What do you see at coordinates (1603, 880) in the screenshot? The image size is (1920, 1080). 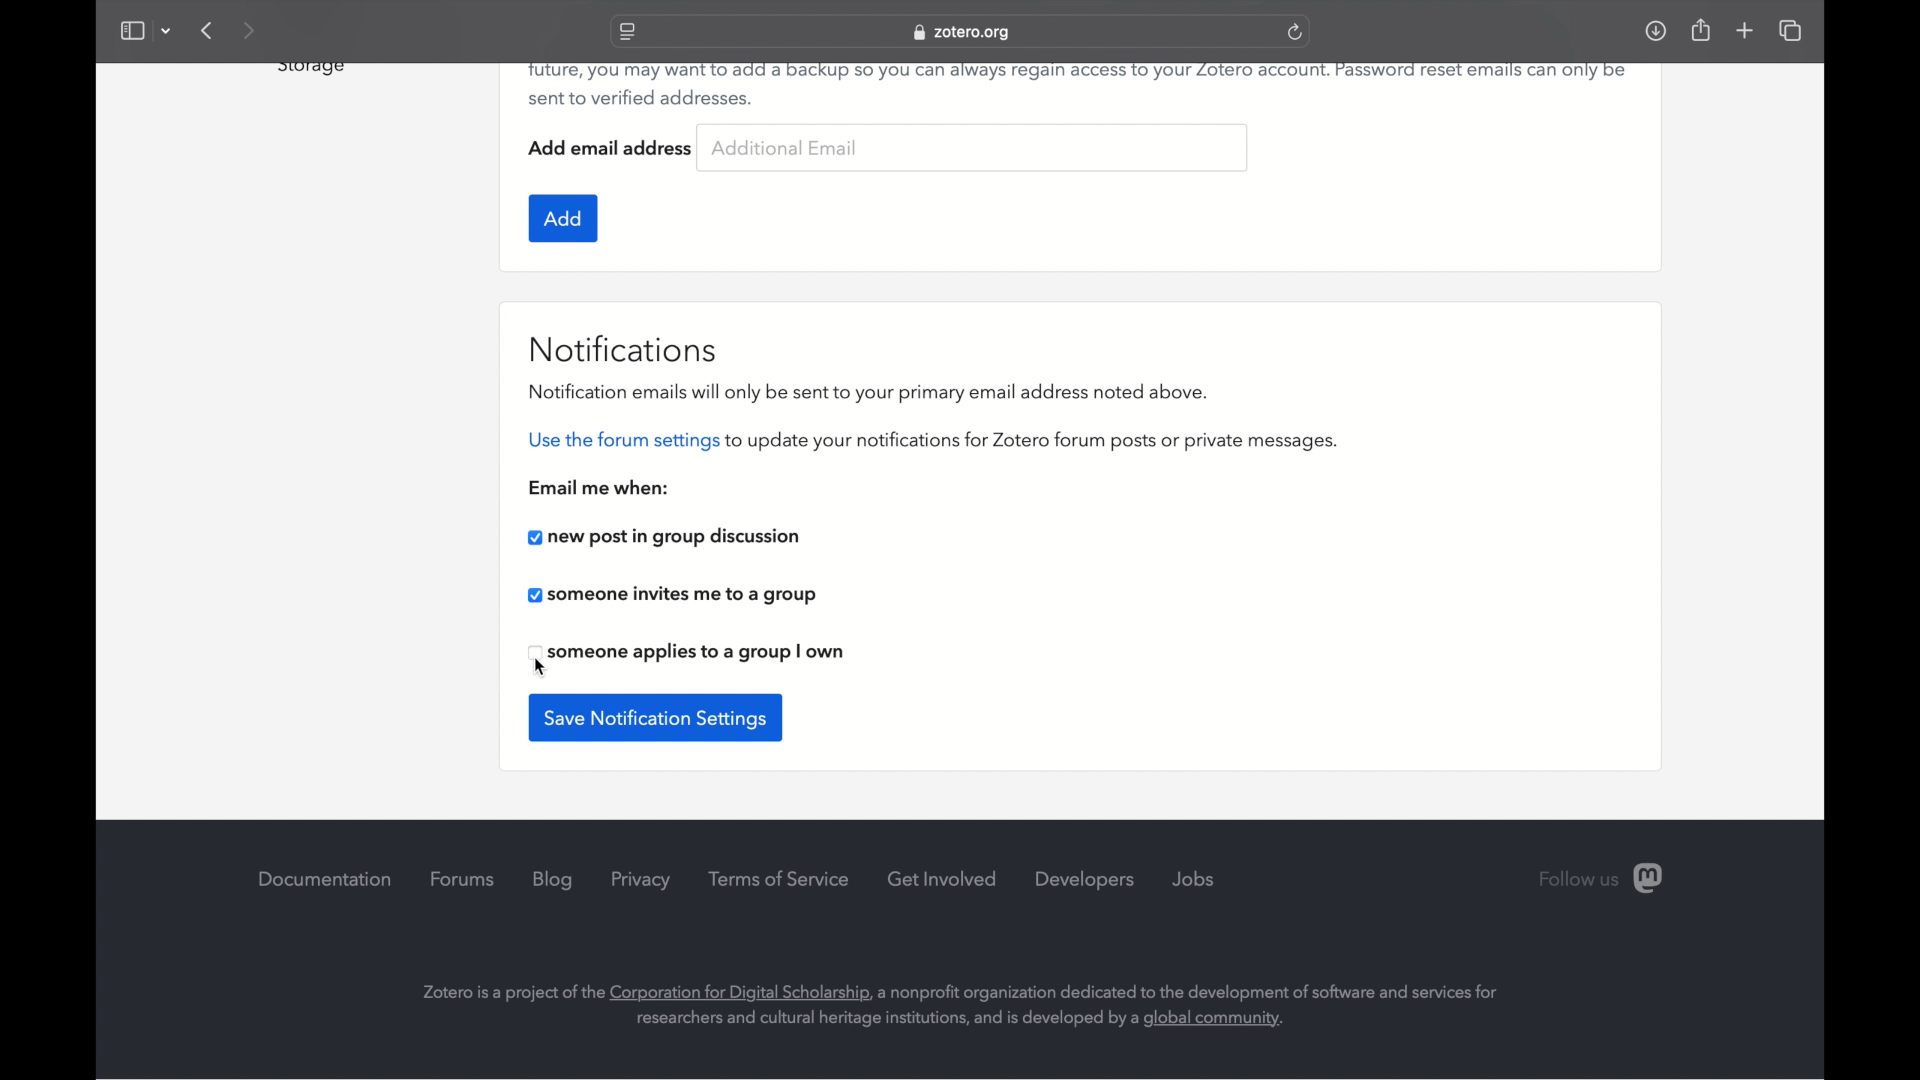 I see `follow us` at bounding box center [1603, 880].